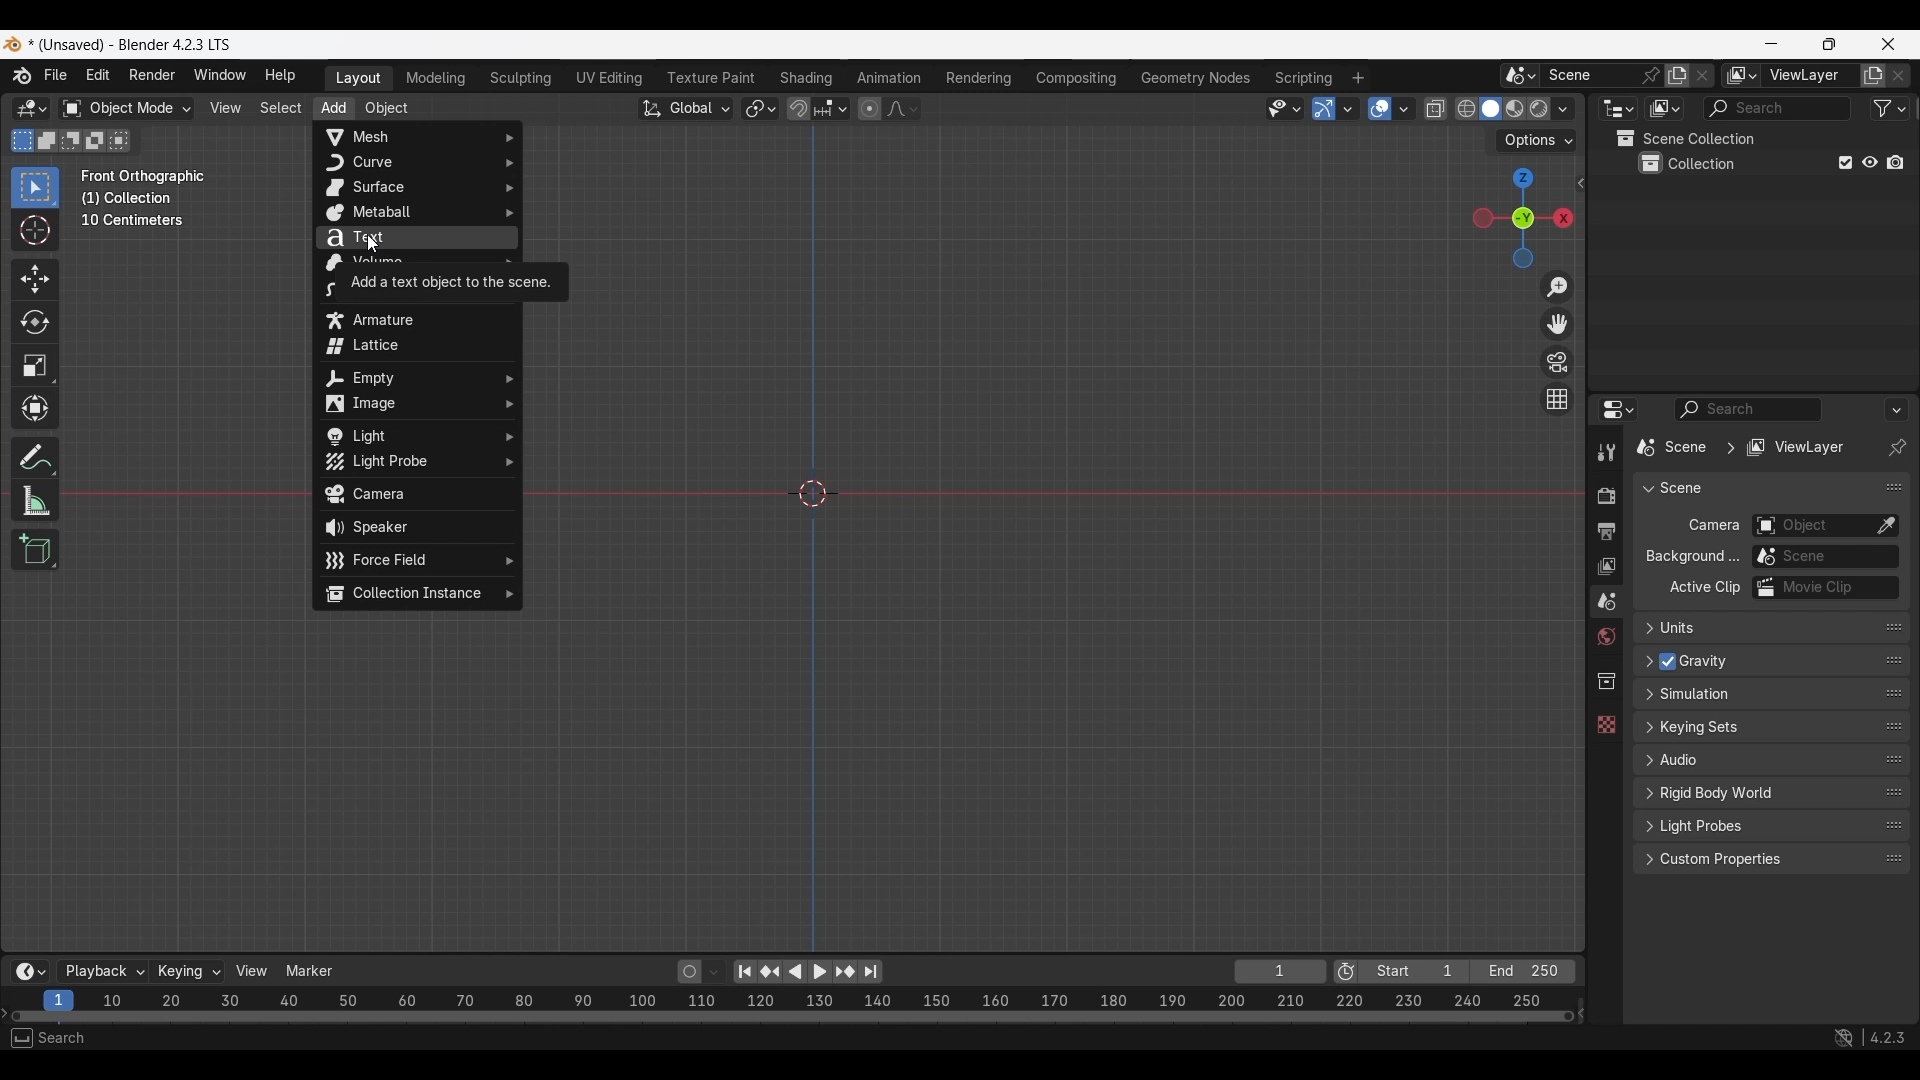 This screenshot has width=1920, height=1080. What do you see at coordinates (1777, 108) in the screenshot?
I see `Display filter` at bounding box center [1777, 108].